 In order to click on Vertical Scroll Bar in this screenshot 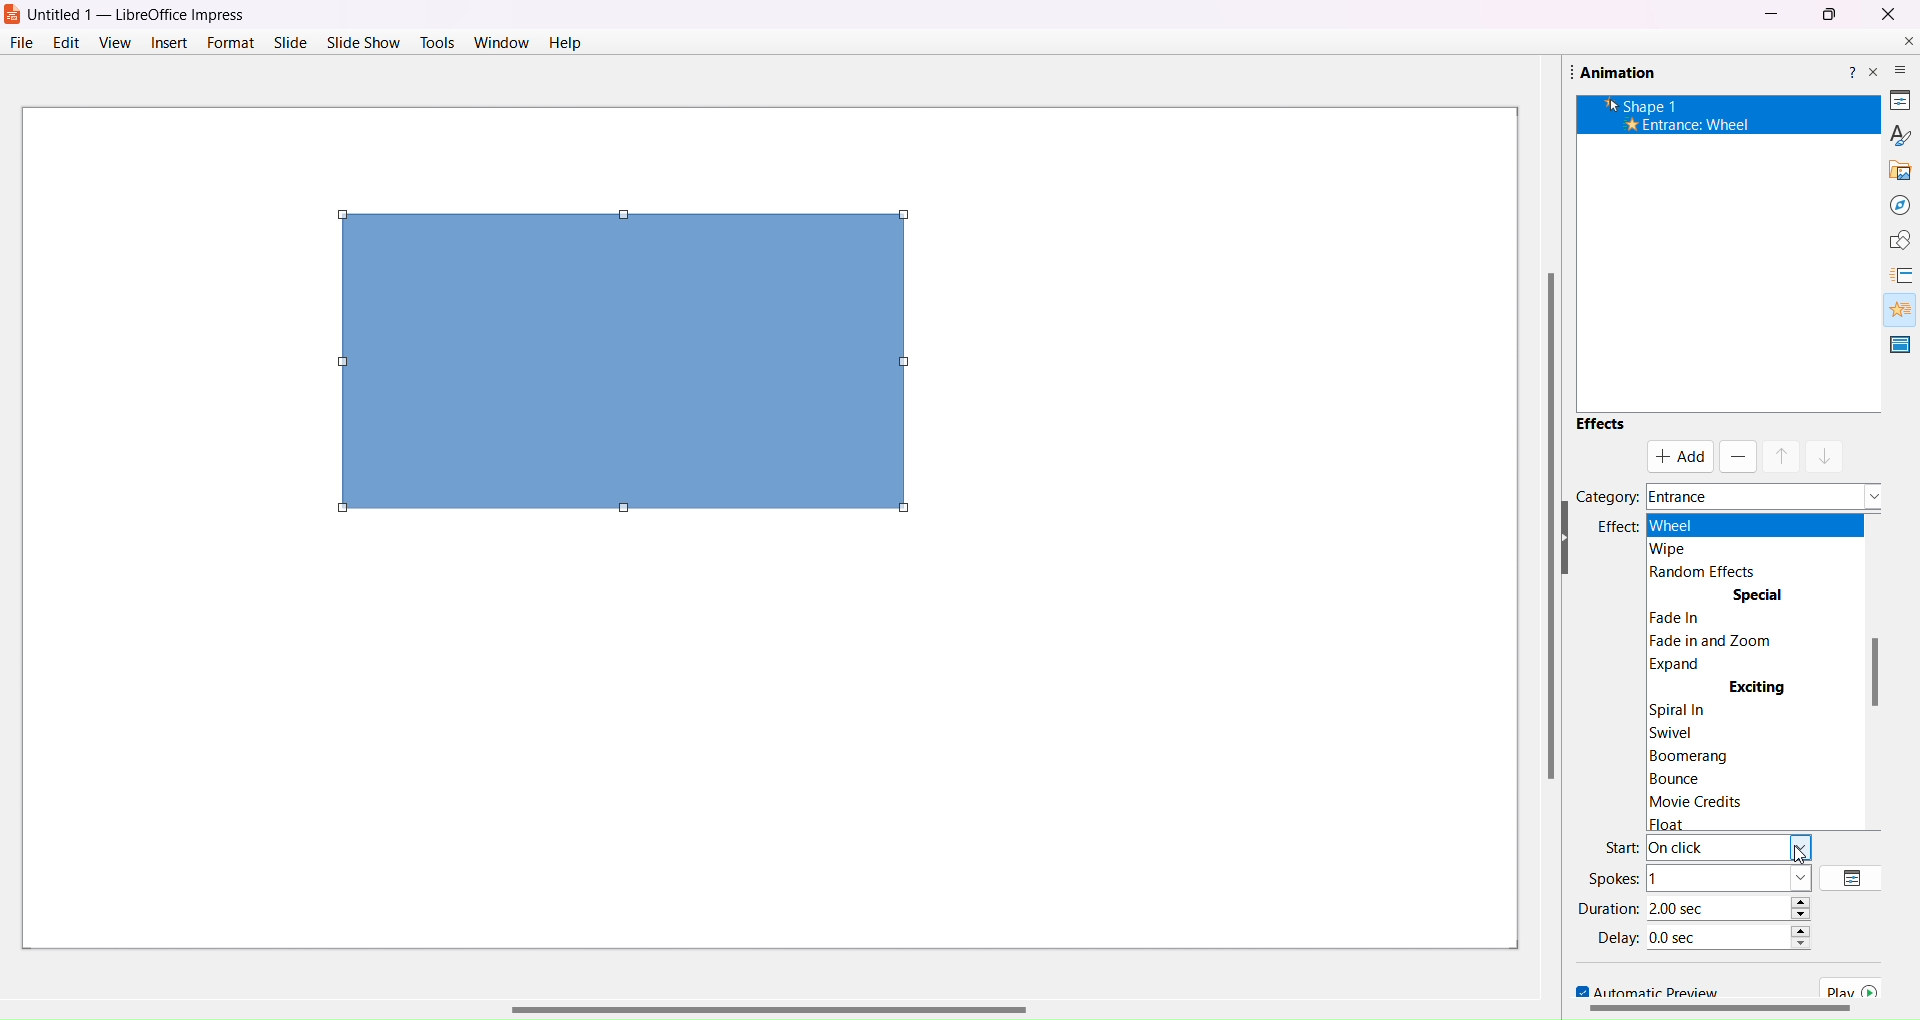, I will do `click(1537, 527)`.